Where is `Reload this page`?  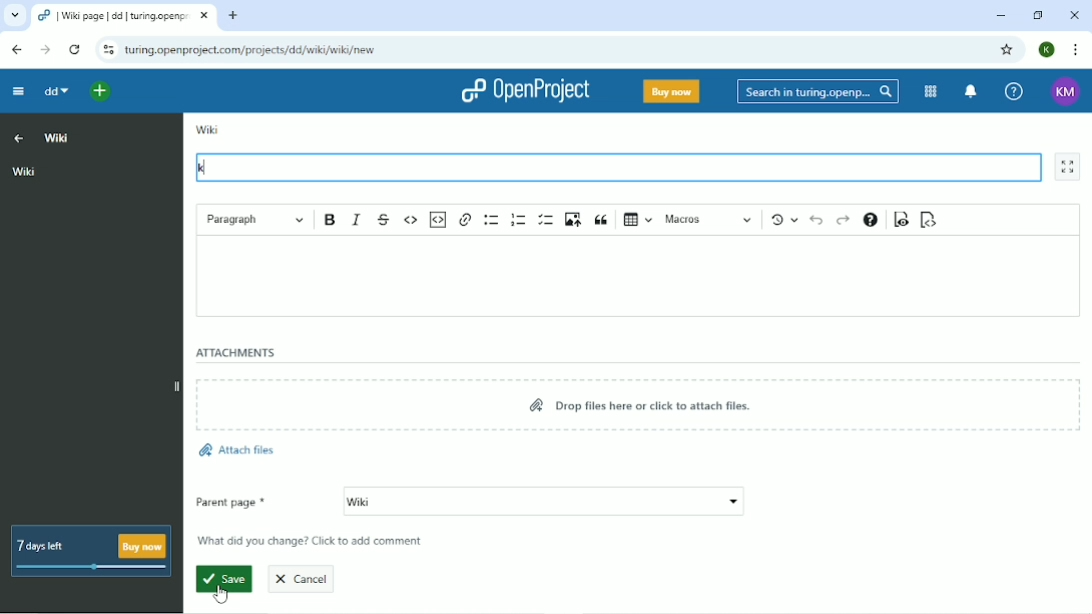 Reload this page is located at coordinates (76, 50).